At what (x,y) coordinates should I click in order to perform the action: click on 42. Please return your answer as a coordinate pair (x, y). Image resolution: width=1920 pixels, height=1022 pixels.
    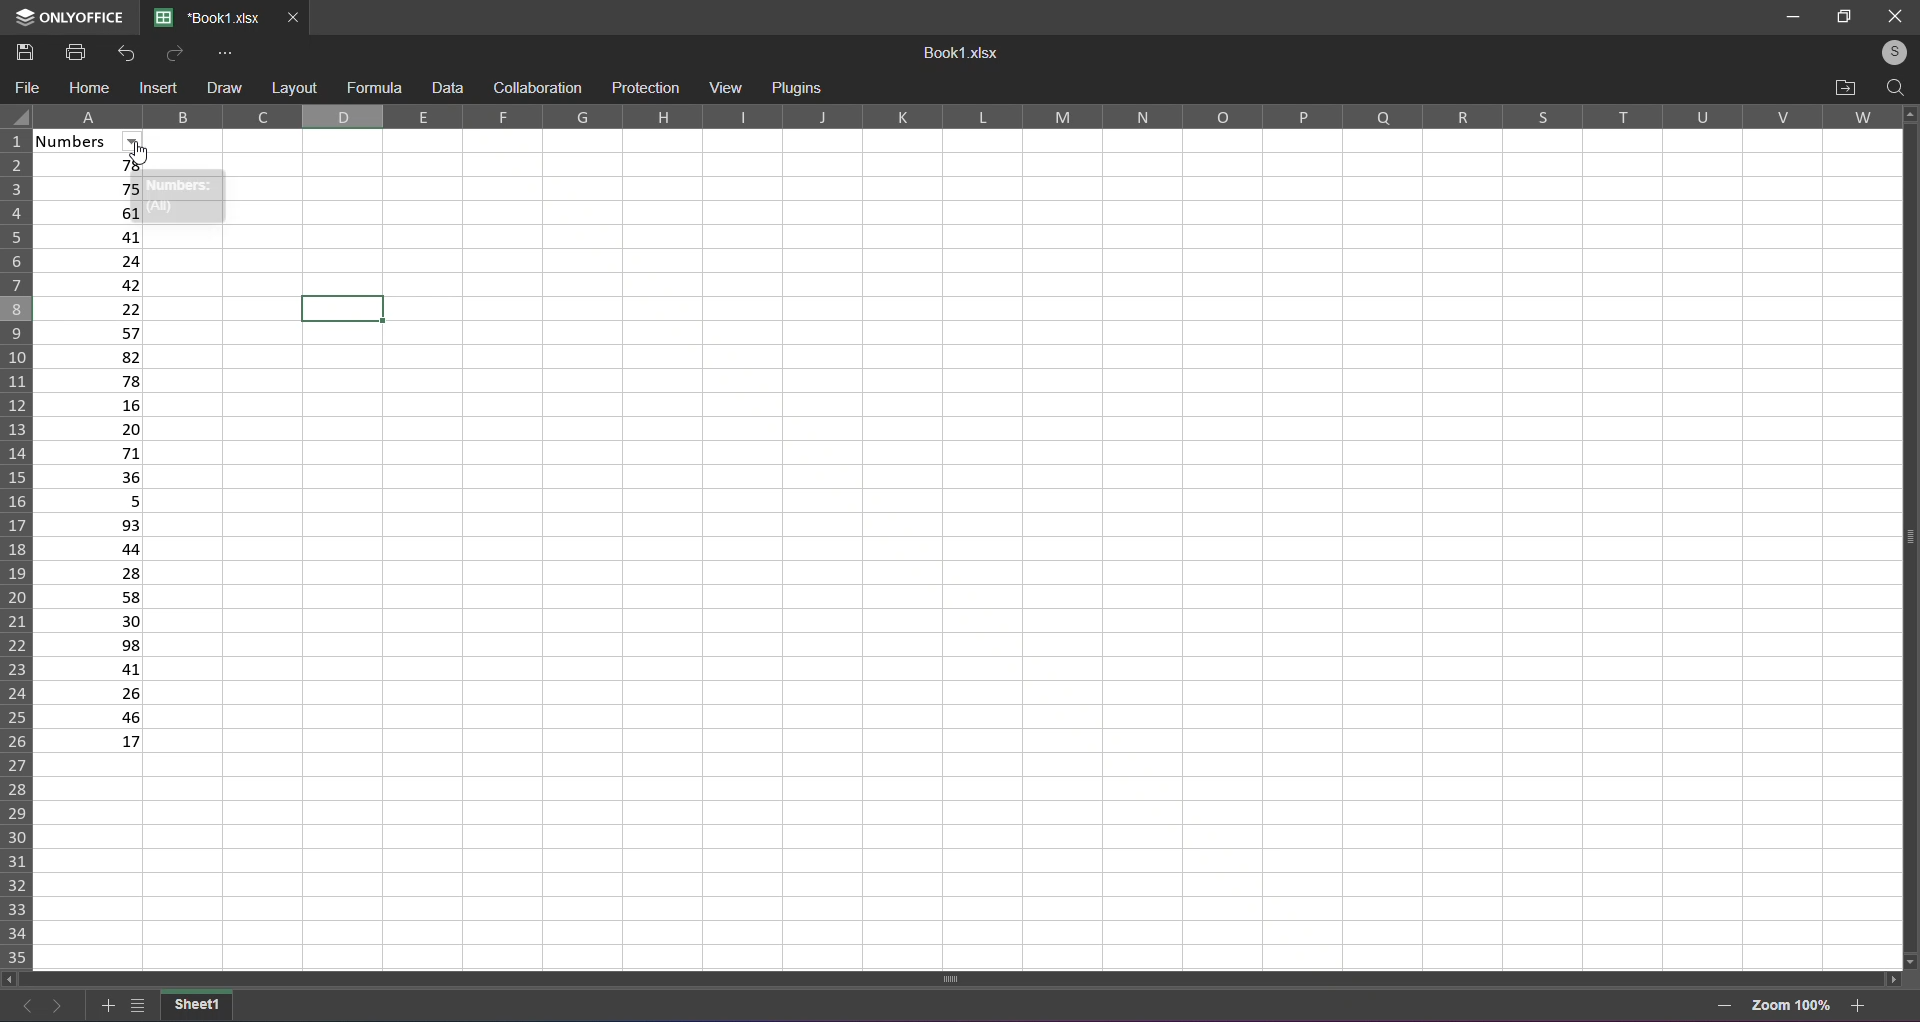
    Looking at the image, I should click on (96, 285).